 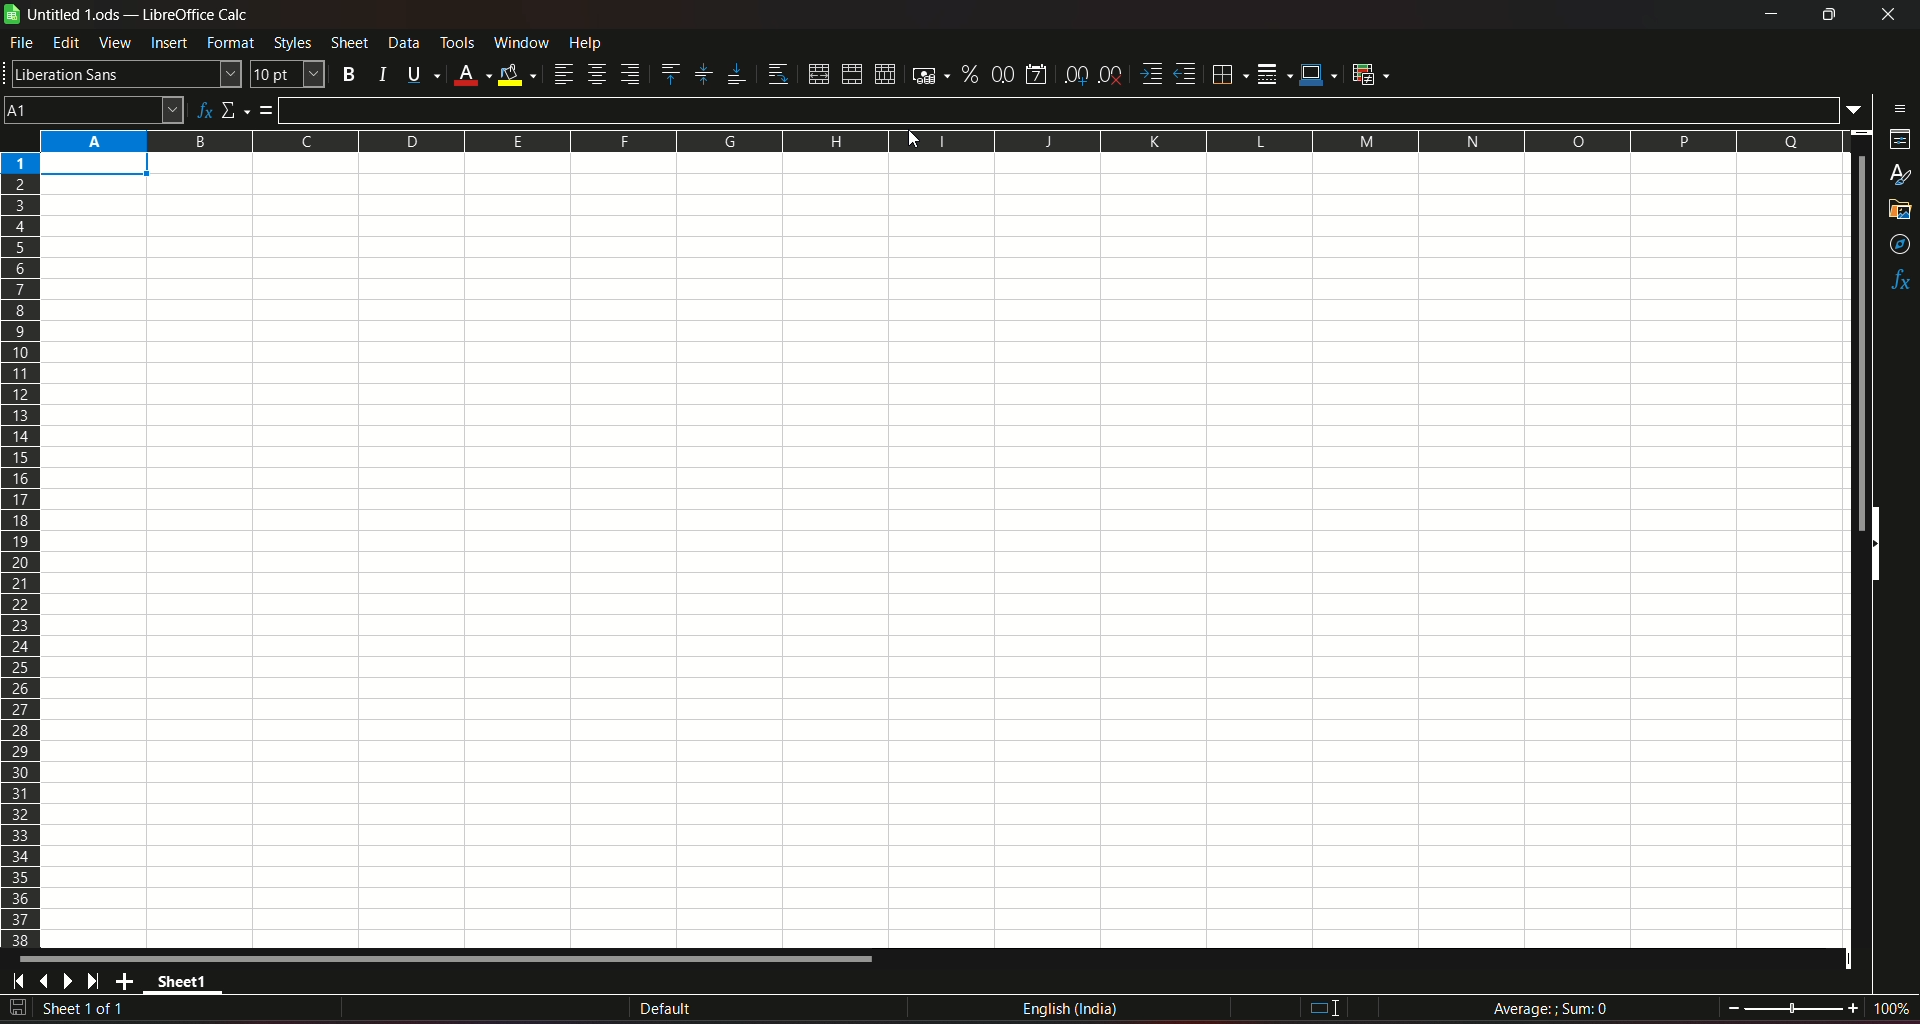 What do you see at coordinates (665, 1008) in the screenshot?
I see `default` at bounding box center [665, 1008].